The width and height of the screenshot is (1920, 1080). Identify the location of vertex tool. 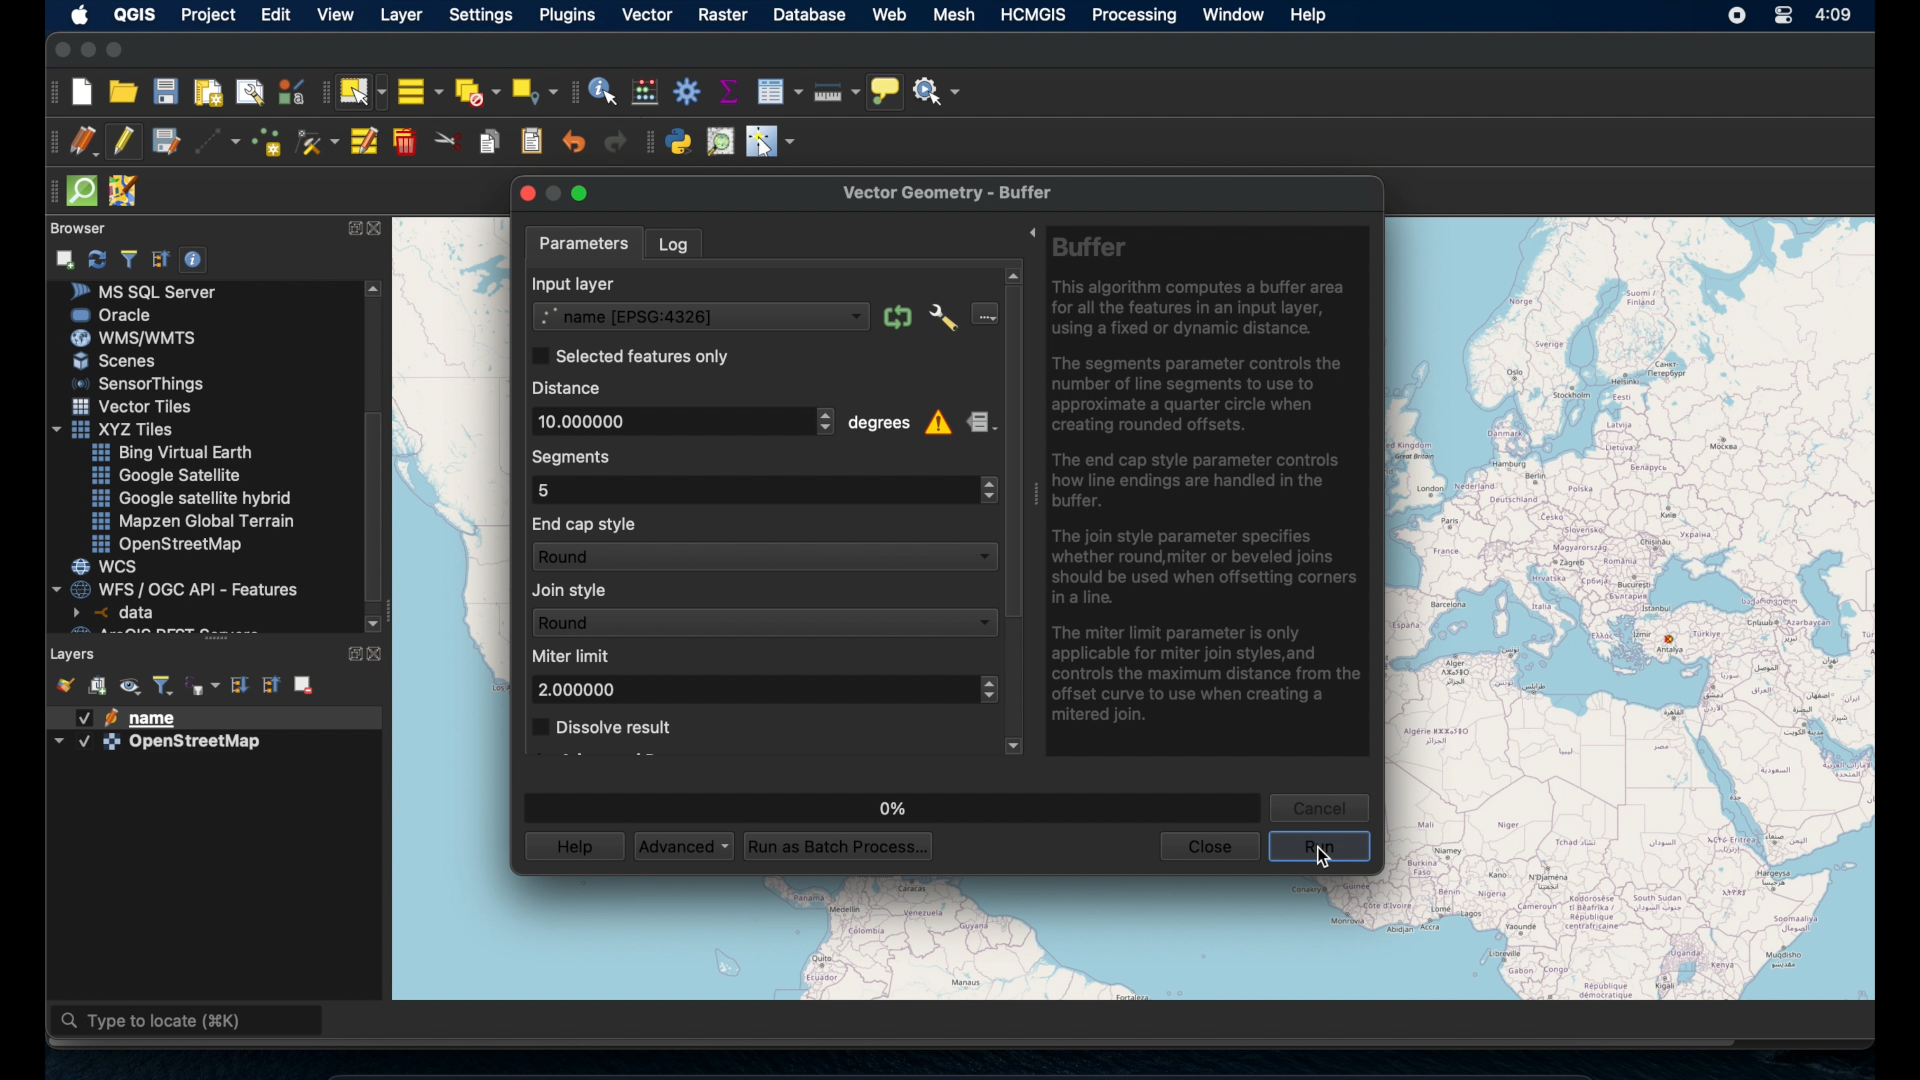
(317, 138).